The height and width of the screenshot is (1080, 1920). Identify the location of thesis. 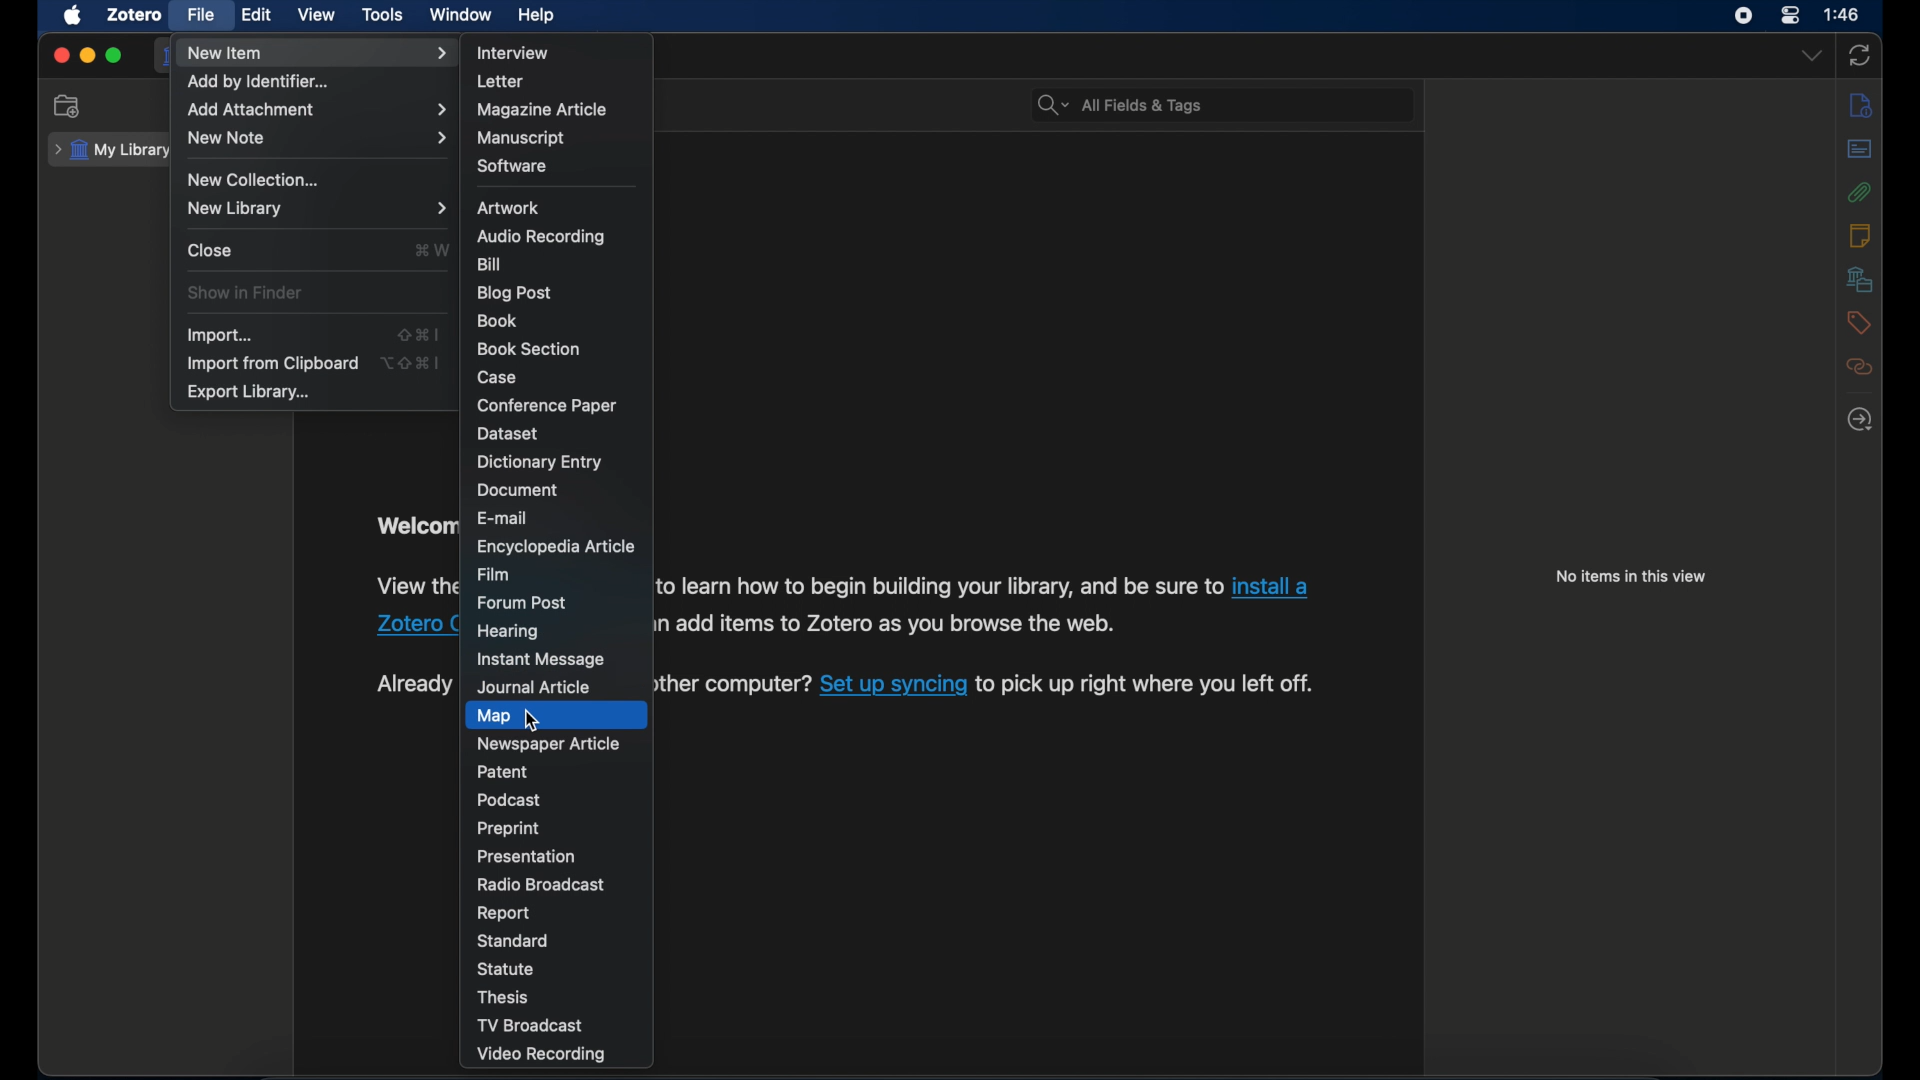
(504, 998).